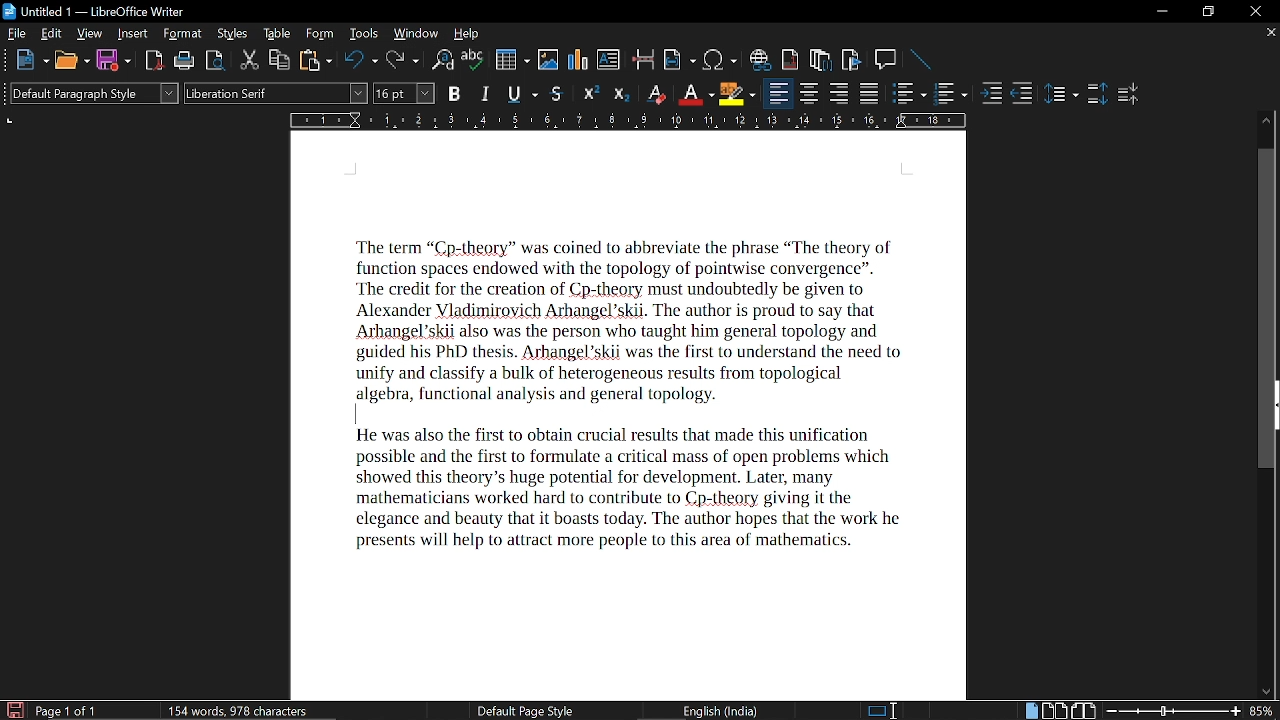 This screenshot has width=1280, height=720. What do you see at coordinates (1086, 711) in the screenshot?
I see `Book view` at bounding box center [1086, 711].